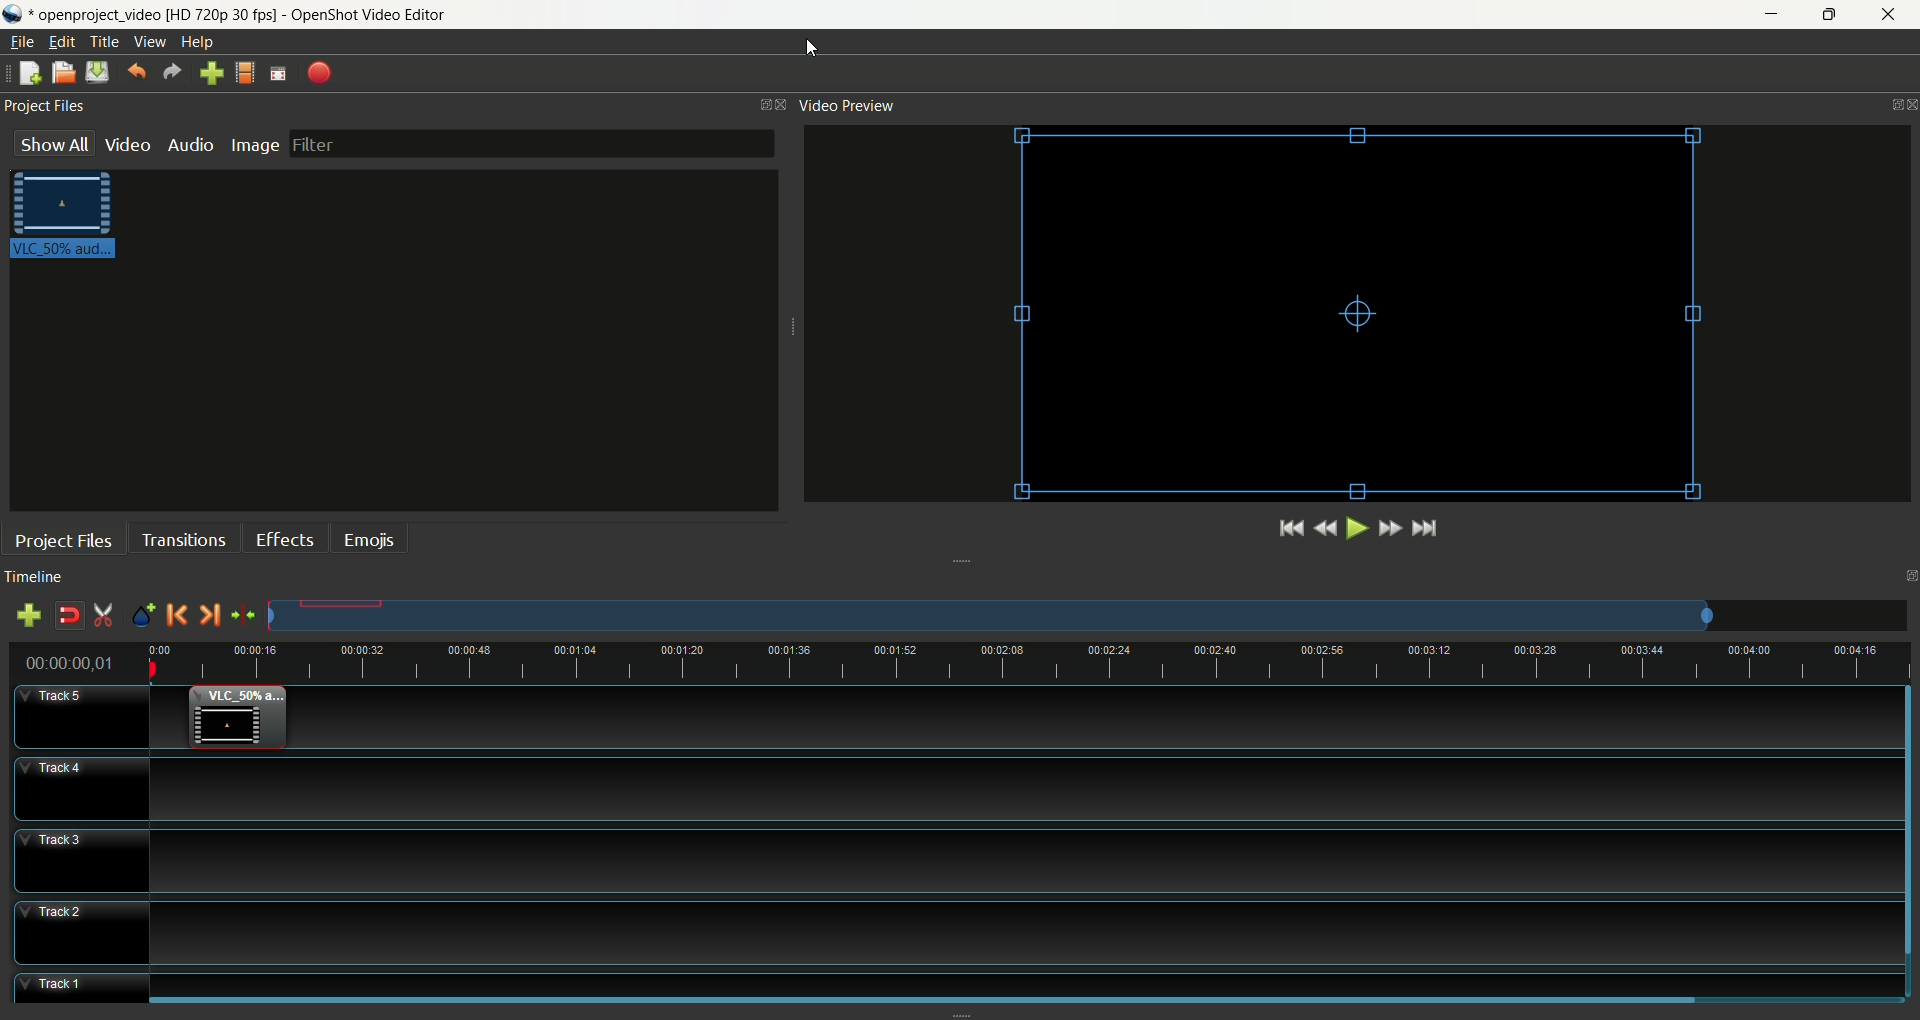  What do you see at coordinates (142, 614) in the screenshot?
I see `add marker` at bounding box center [142, 614].